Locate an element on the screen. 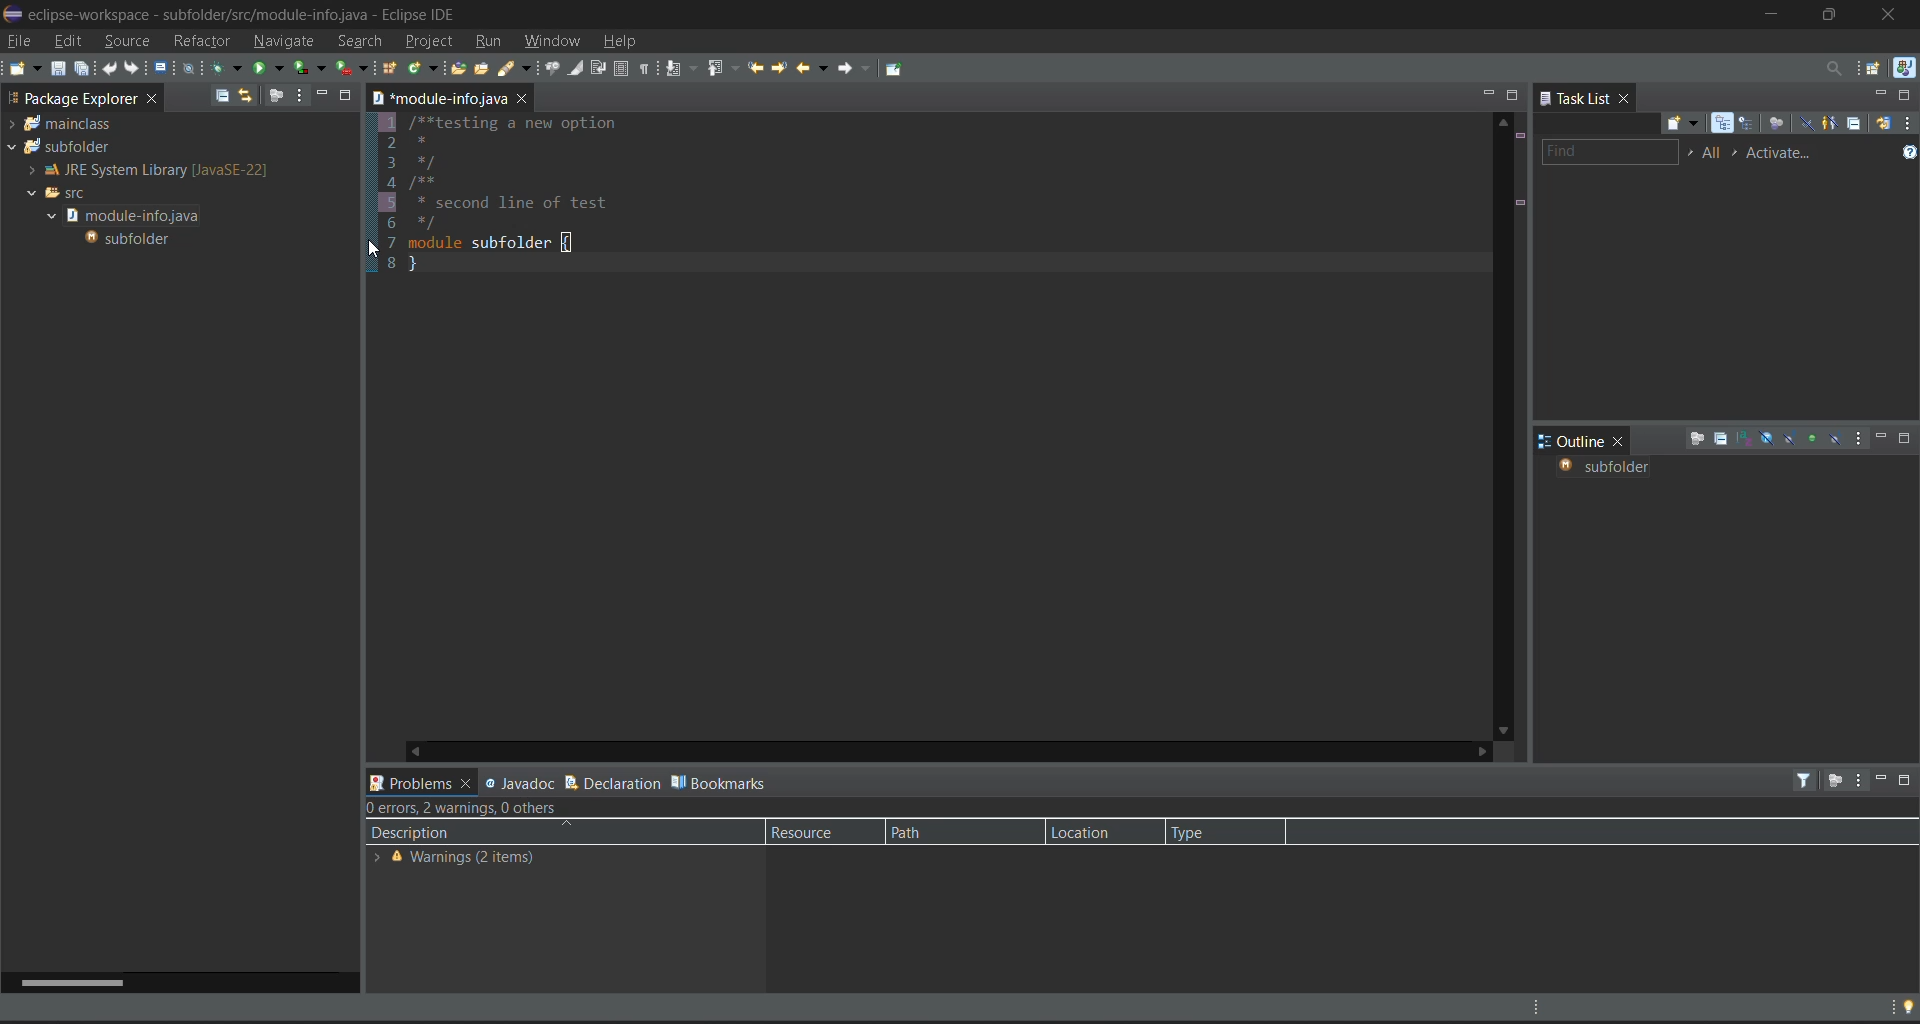 Image resolution: width=1920 pixels, height=1024 pixels. Project Explorer is located at coordinates (68, 97).